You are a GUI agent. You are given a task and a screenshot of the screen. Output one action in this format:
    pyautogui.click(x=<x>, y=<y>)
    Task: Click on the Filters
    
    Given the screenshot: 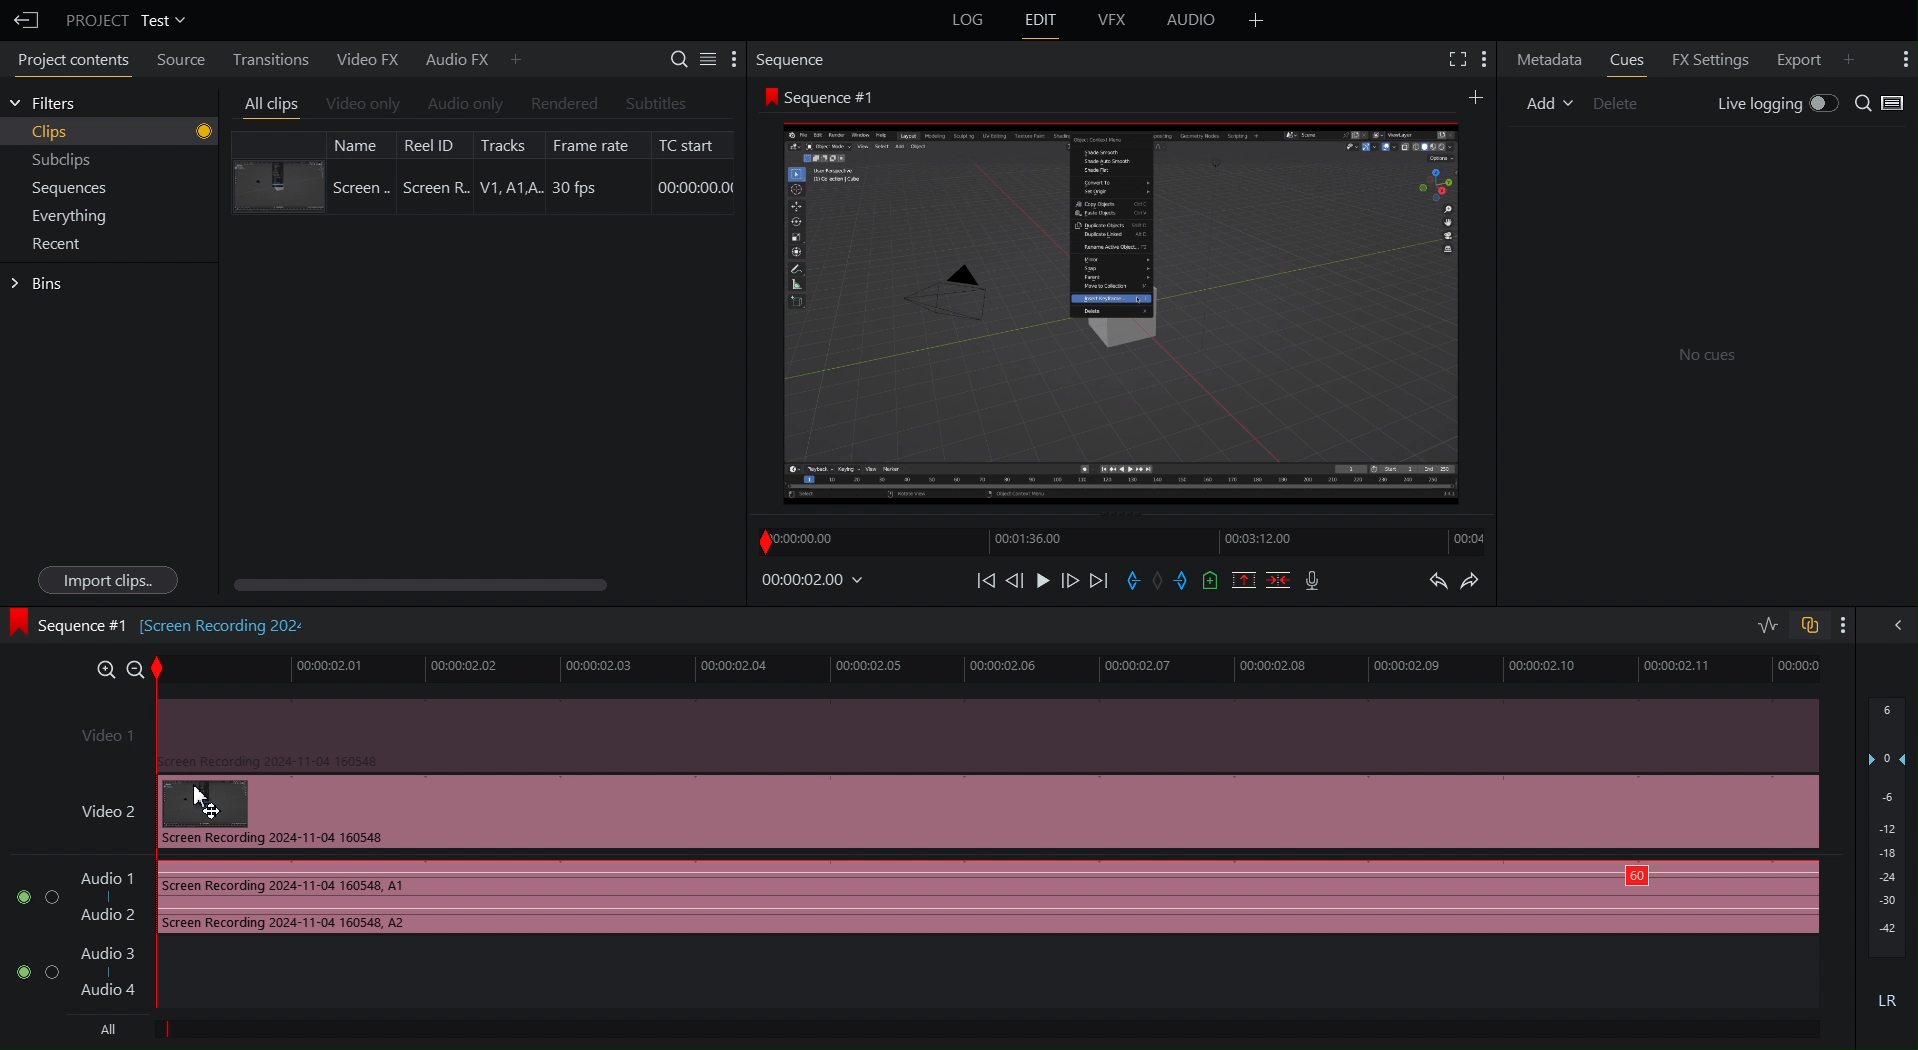 What is the action you would take?
    pyautogui.click(x=50, y=106)
    